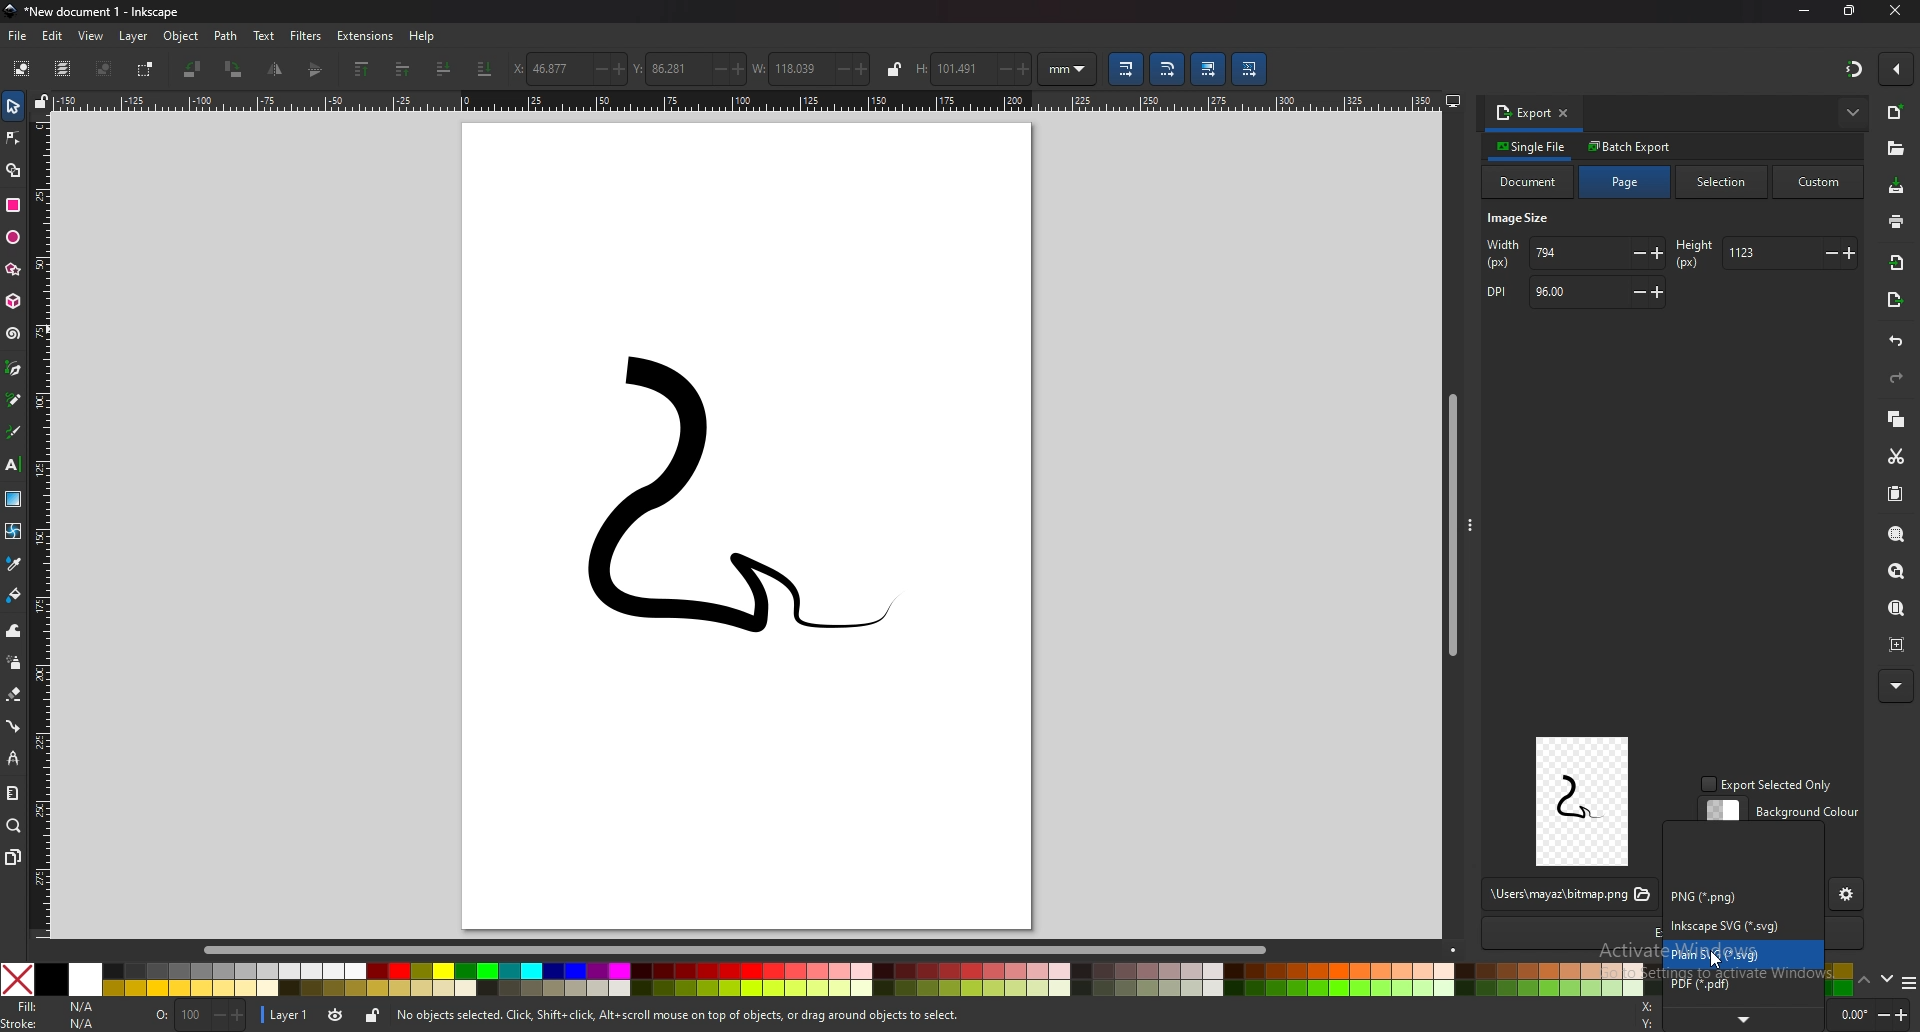  I want to click on flip horizontally, so click(317, 69).